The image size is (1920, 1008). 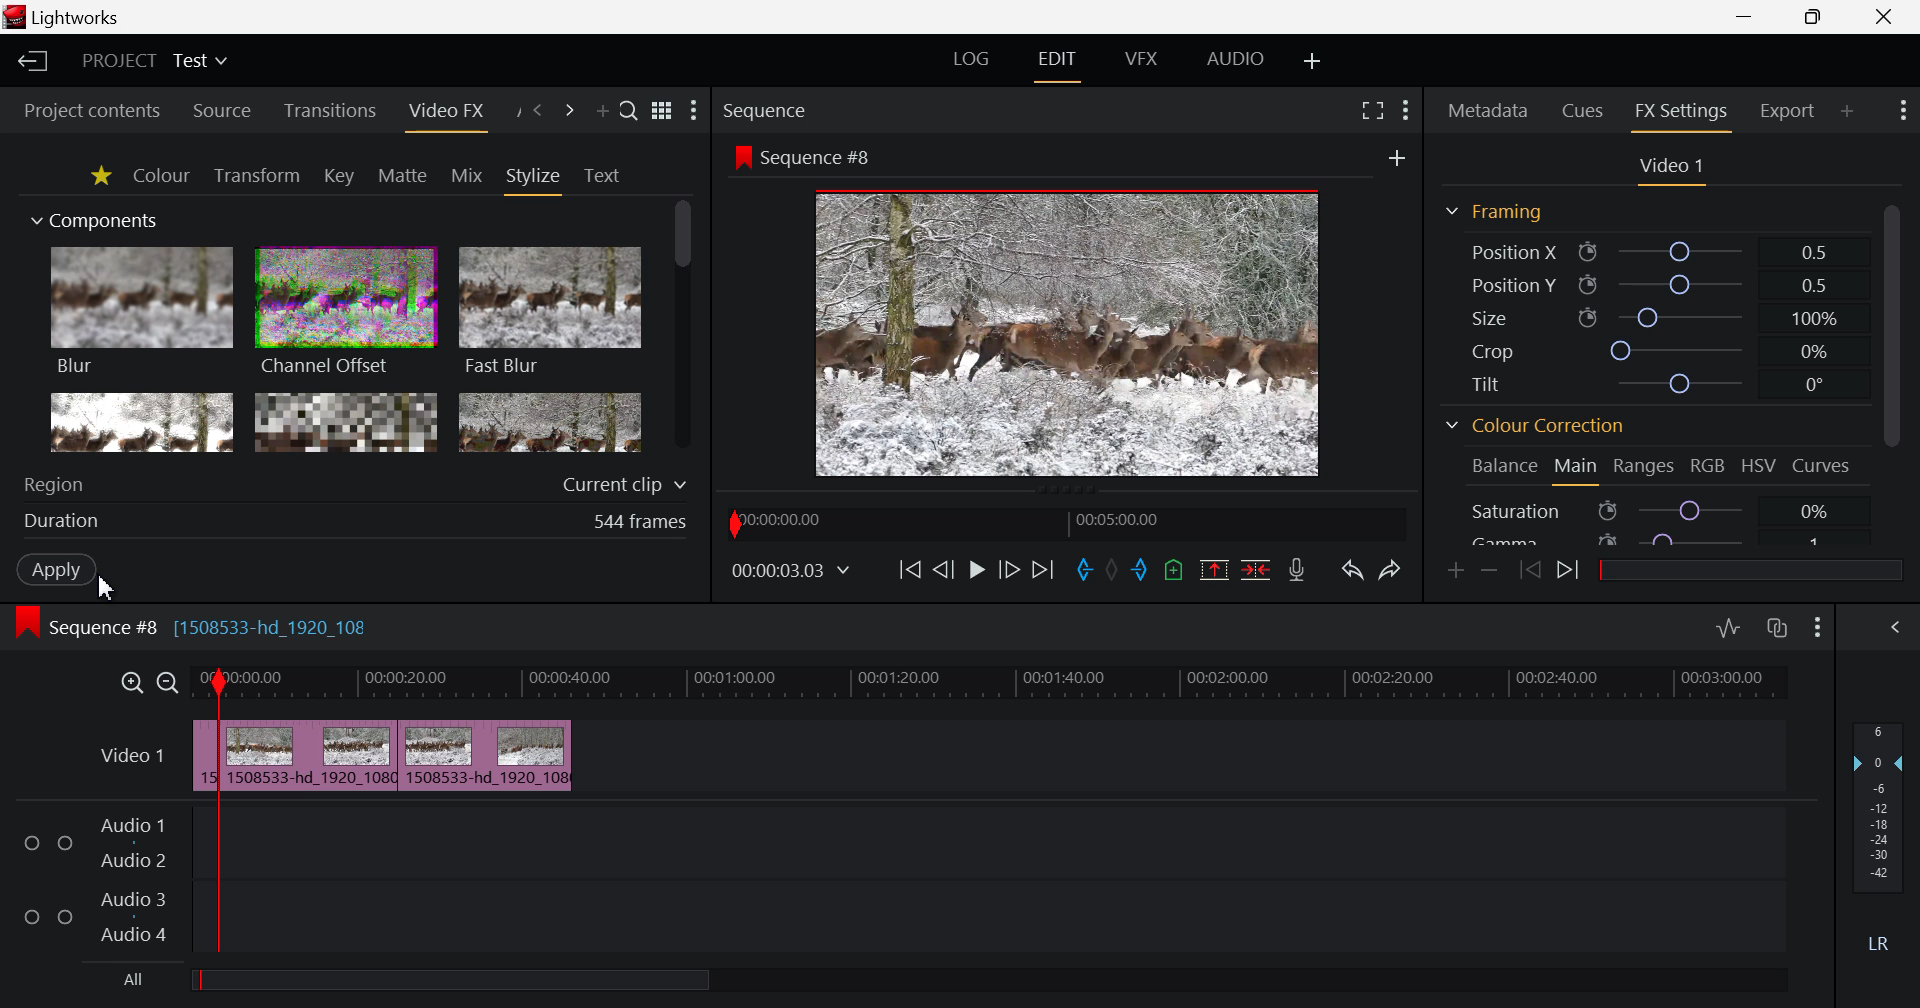 What do you see at coordinates (976, 576) in the screenshot?
I see `Video Played` at bounding box center [976, 576].